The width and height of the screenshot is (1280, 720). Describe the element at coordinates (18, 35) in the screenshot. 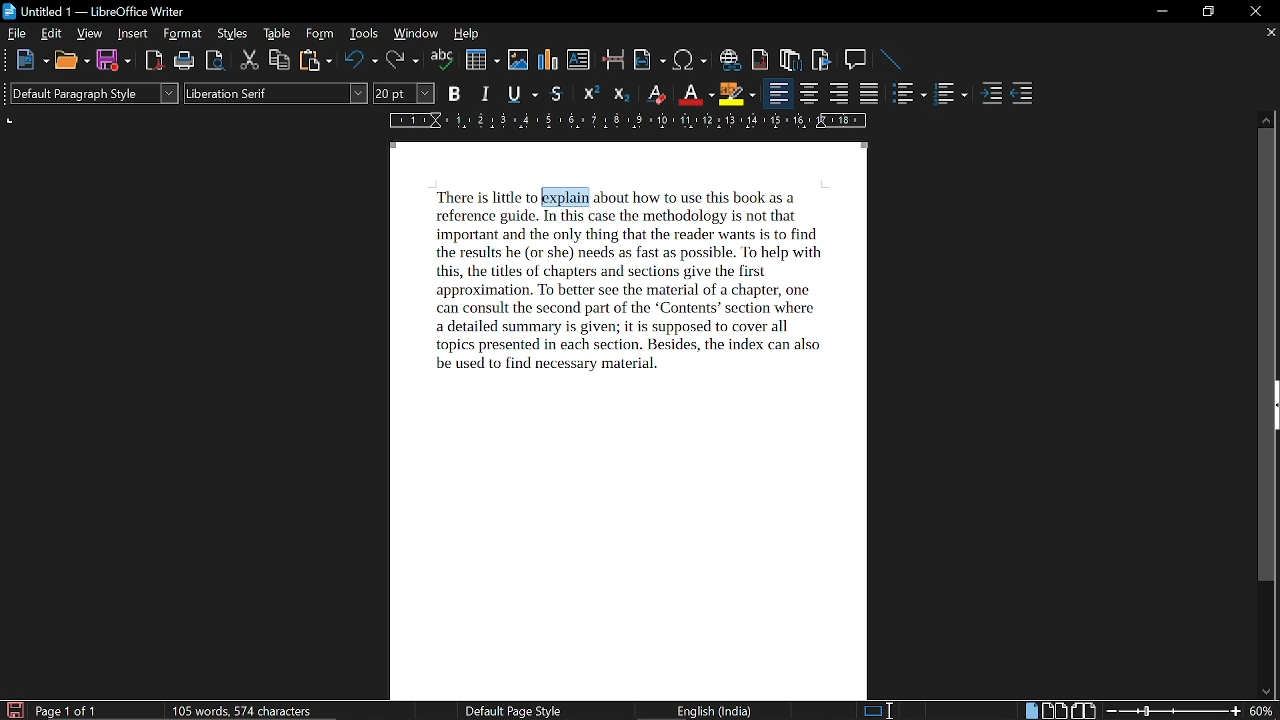

I see `file` at that location.